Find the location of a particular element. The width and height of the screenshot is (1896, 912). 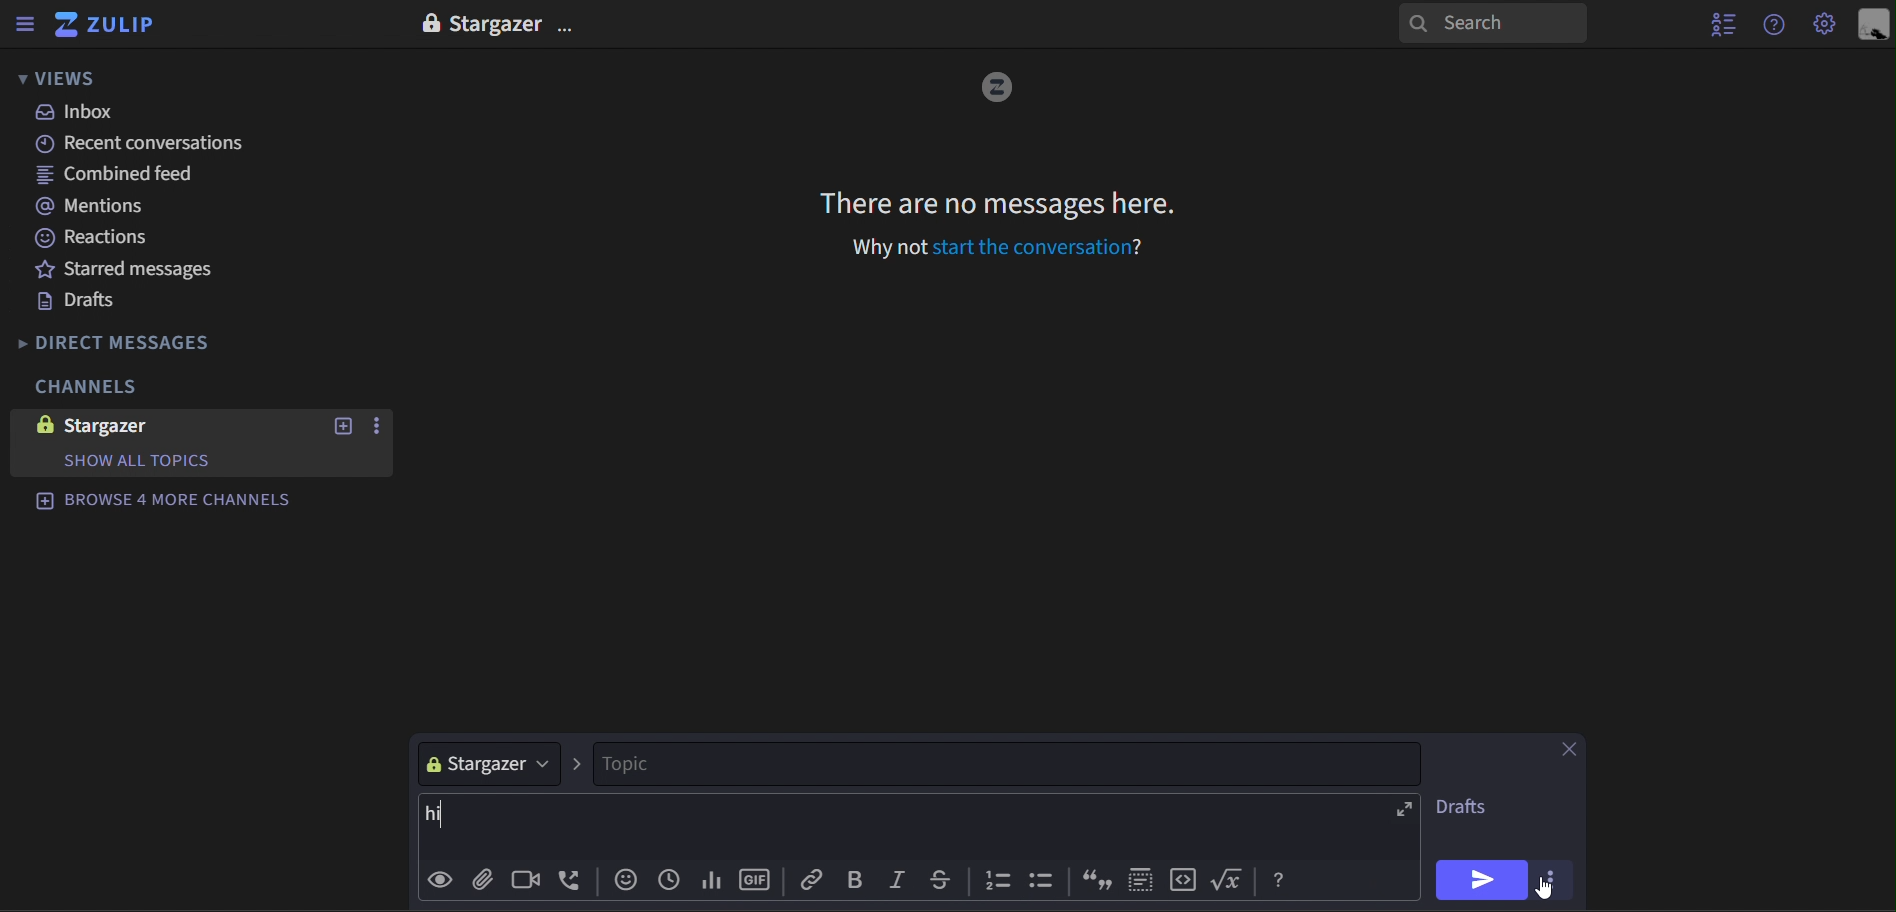

lock is located at coordinates (429, 23).